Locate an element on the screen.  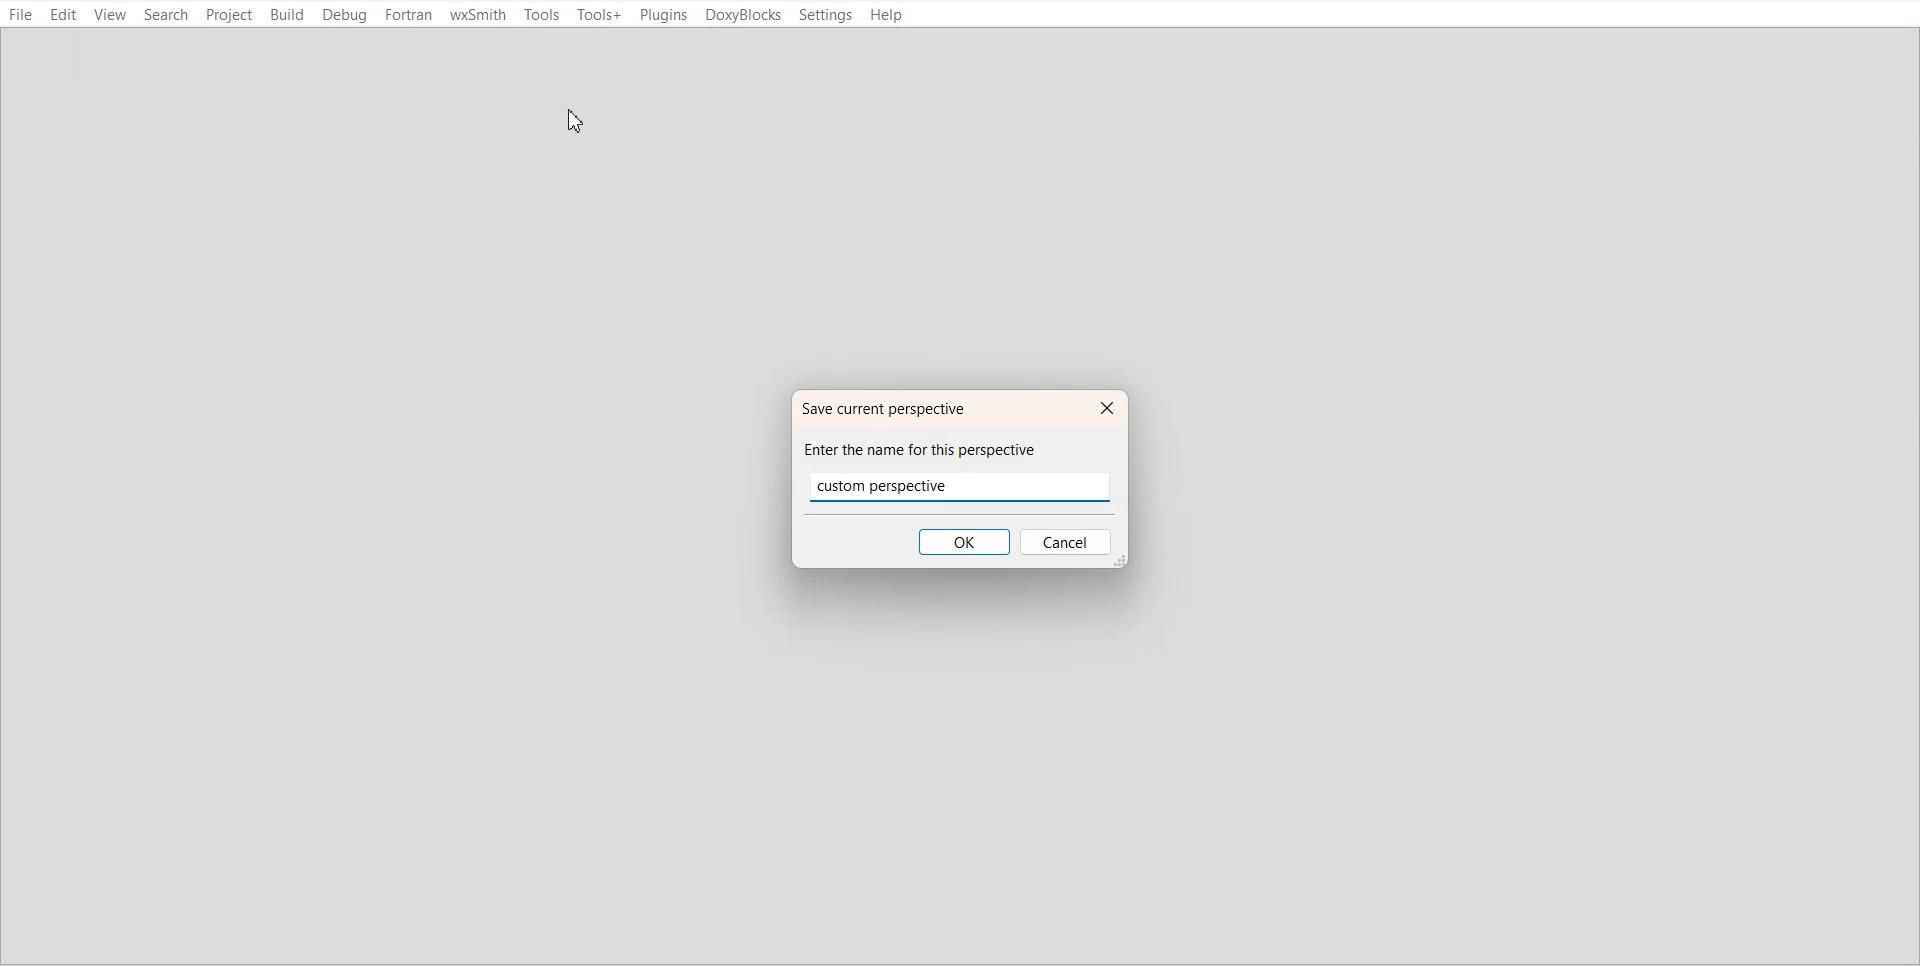
Close is located at coordinates (1104, 409).